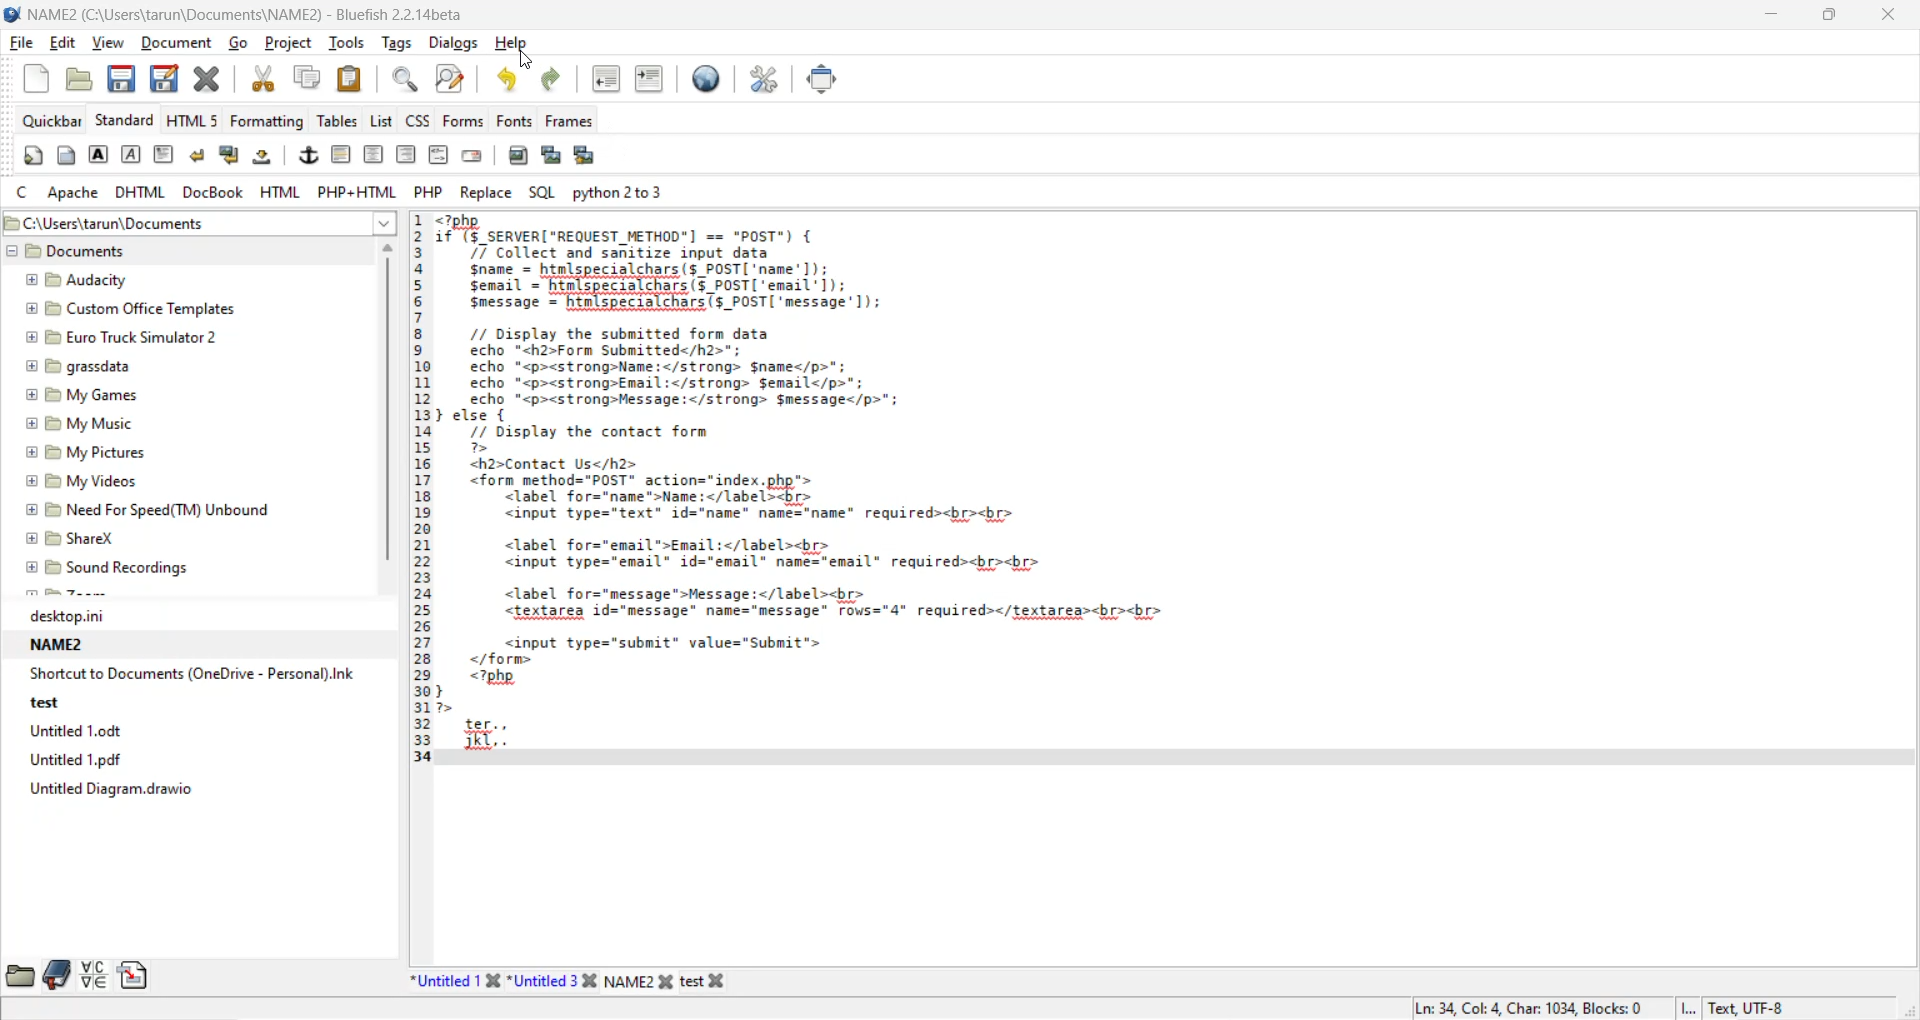  What do you see at coordinates (486, 191) in the screenshot?
I see `replace` at bounding box center [486, 191].